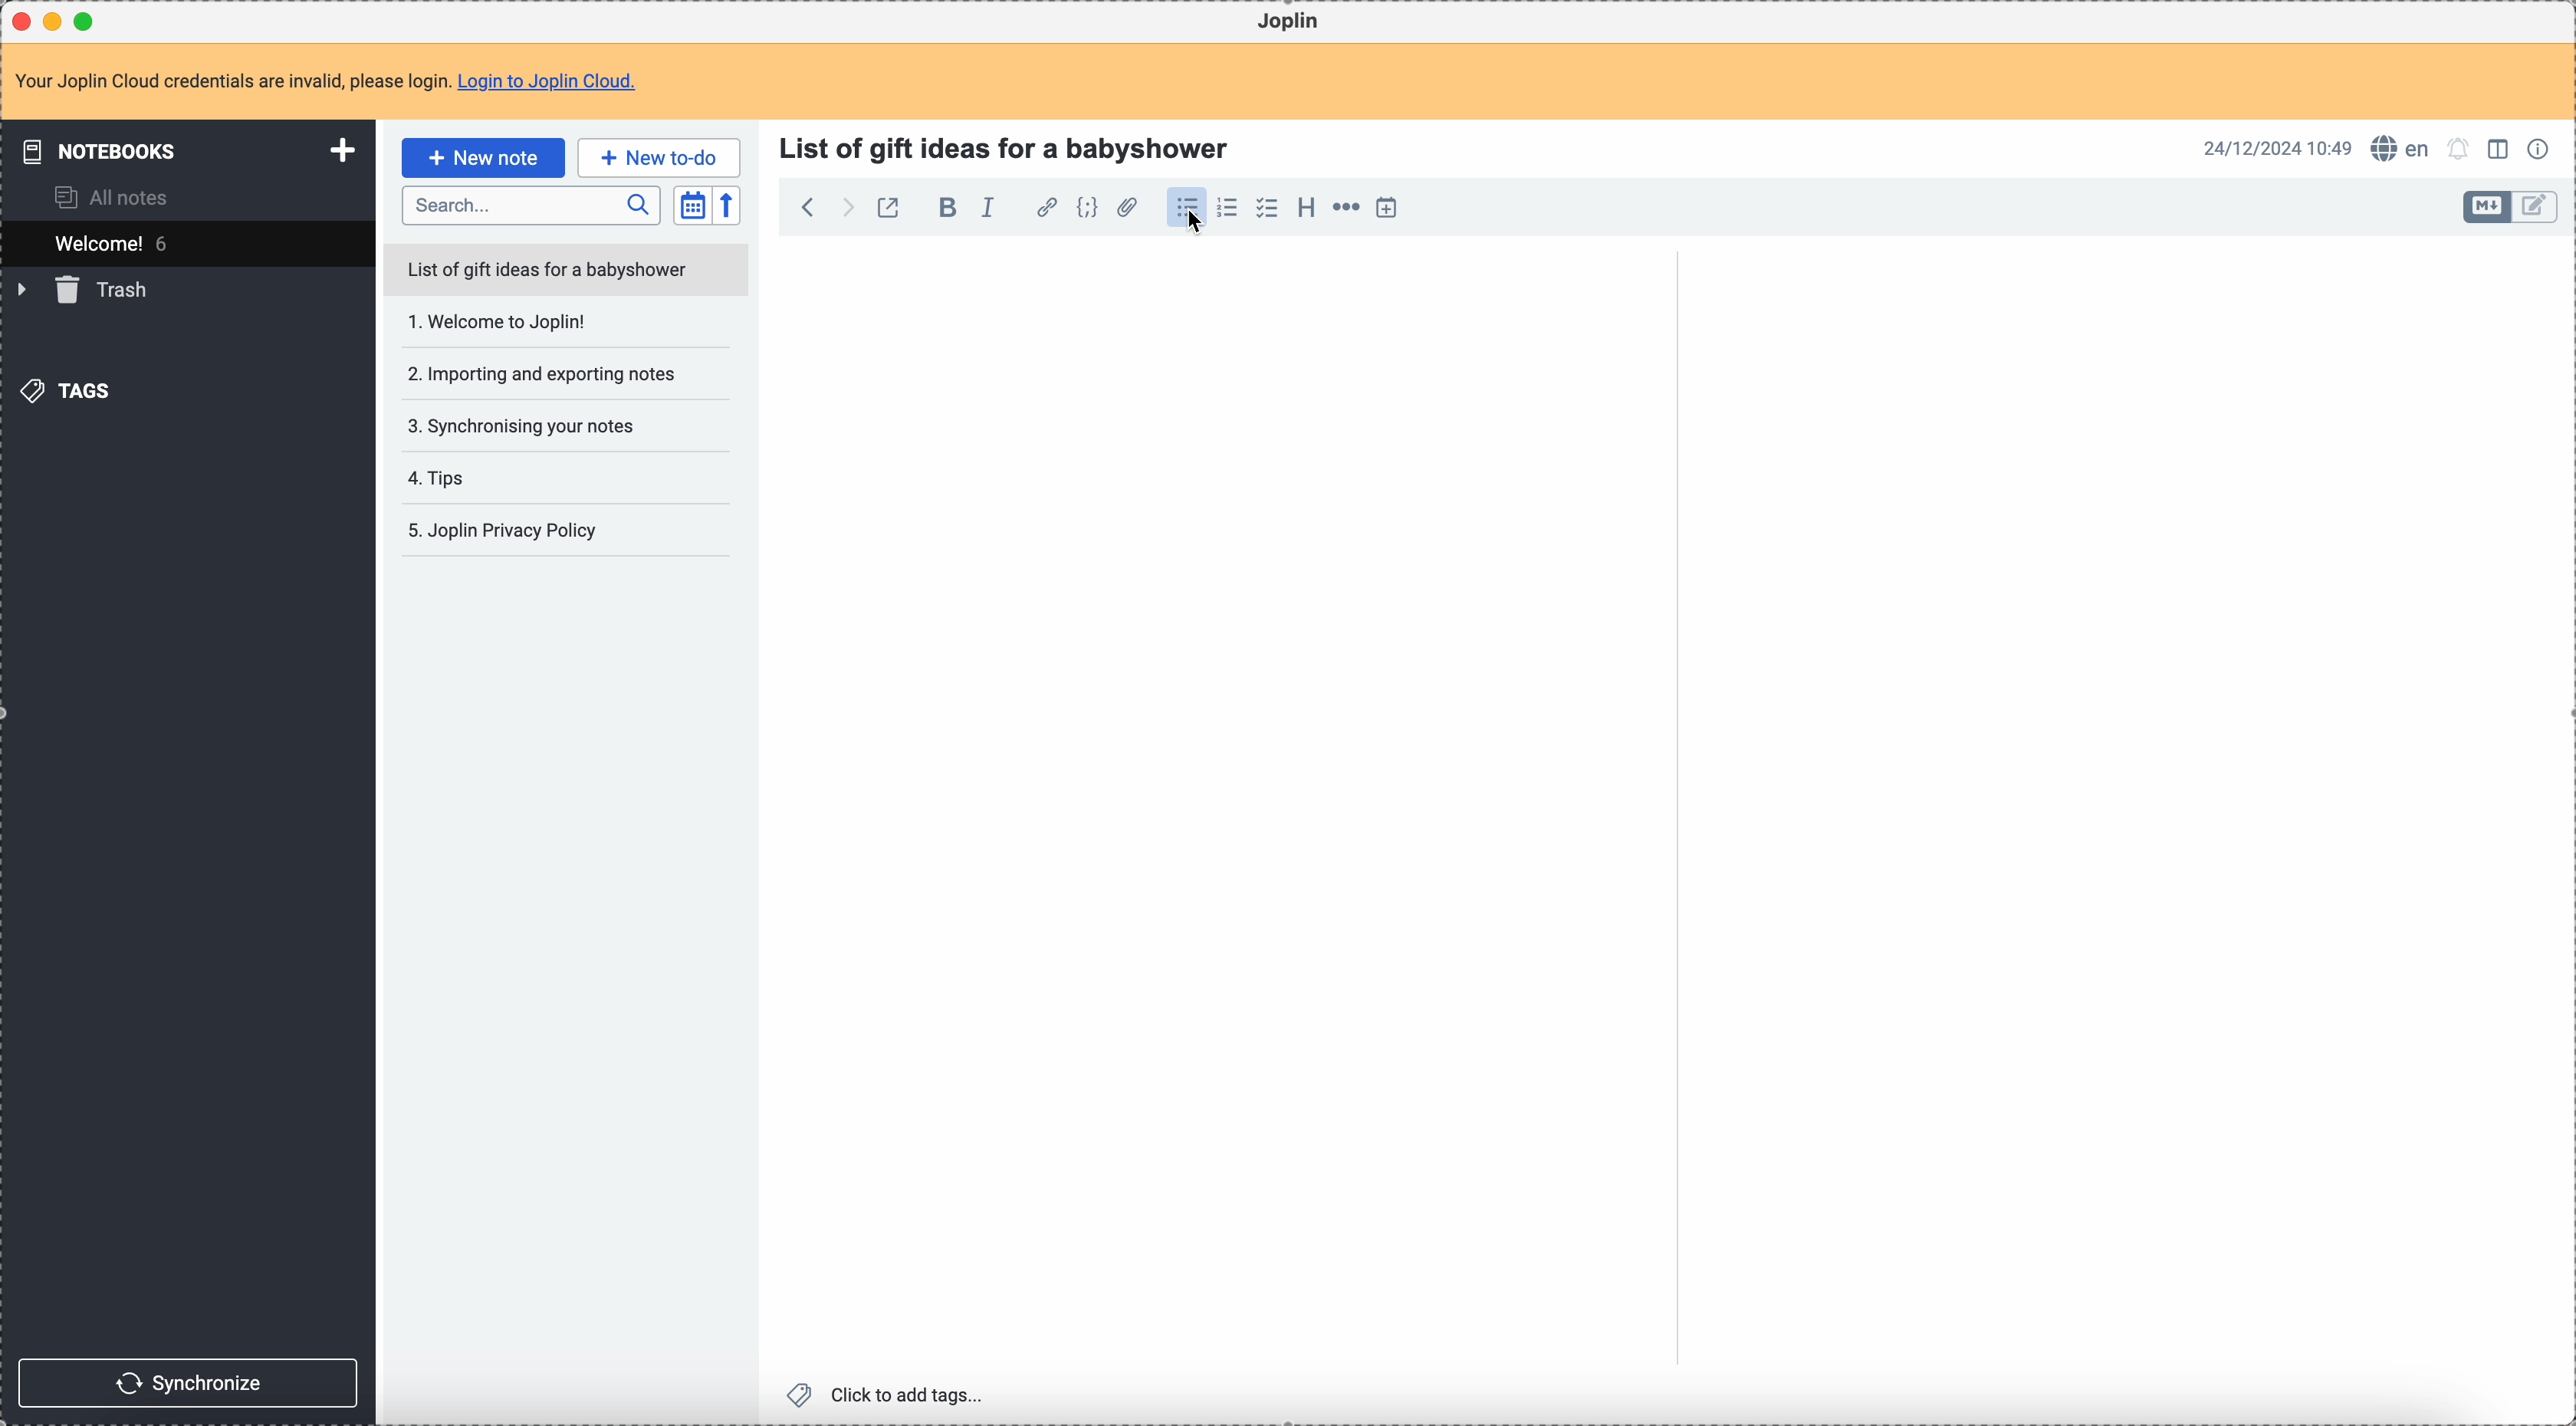  Describe the element at coordinates (2402, 150) in the screenshot. I see `spell checker` at that location.